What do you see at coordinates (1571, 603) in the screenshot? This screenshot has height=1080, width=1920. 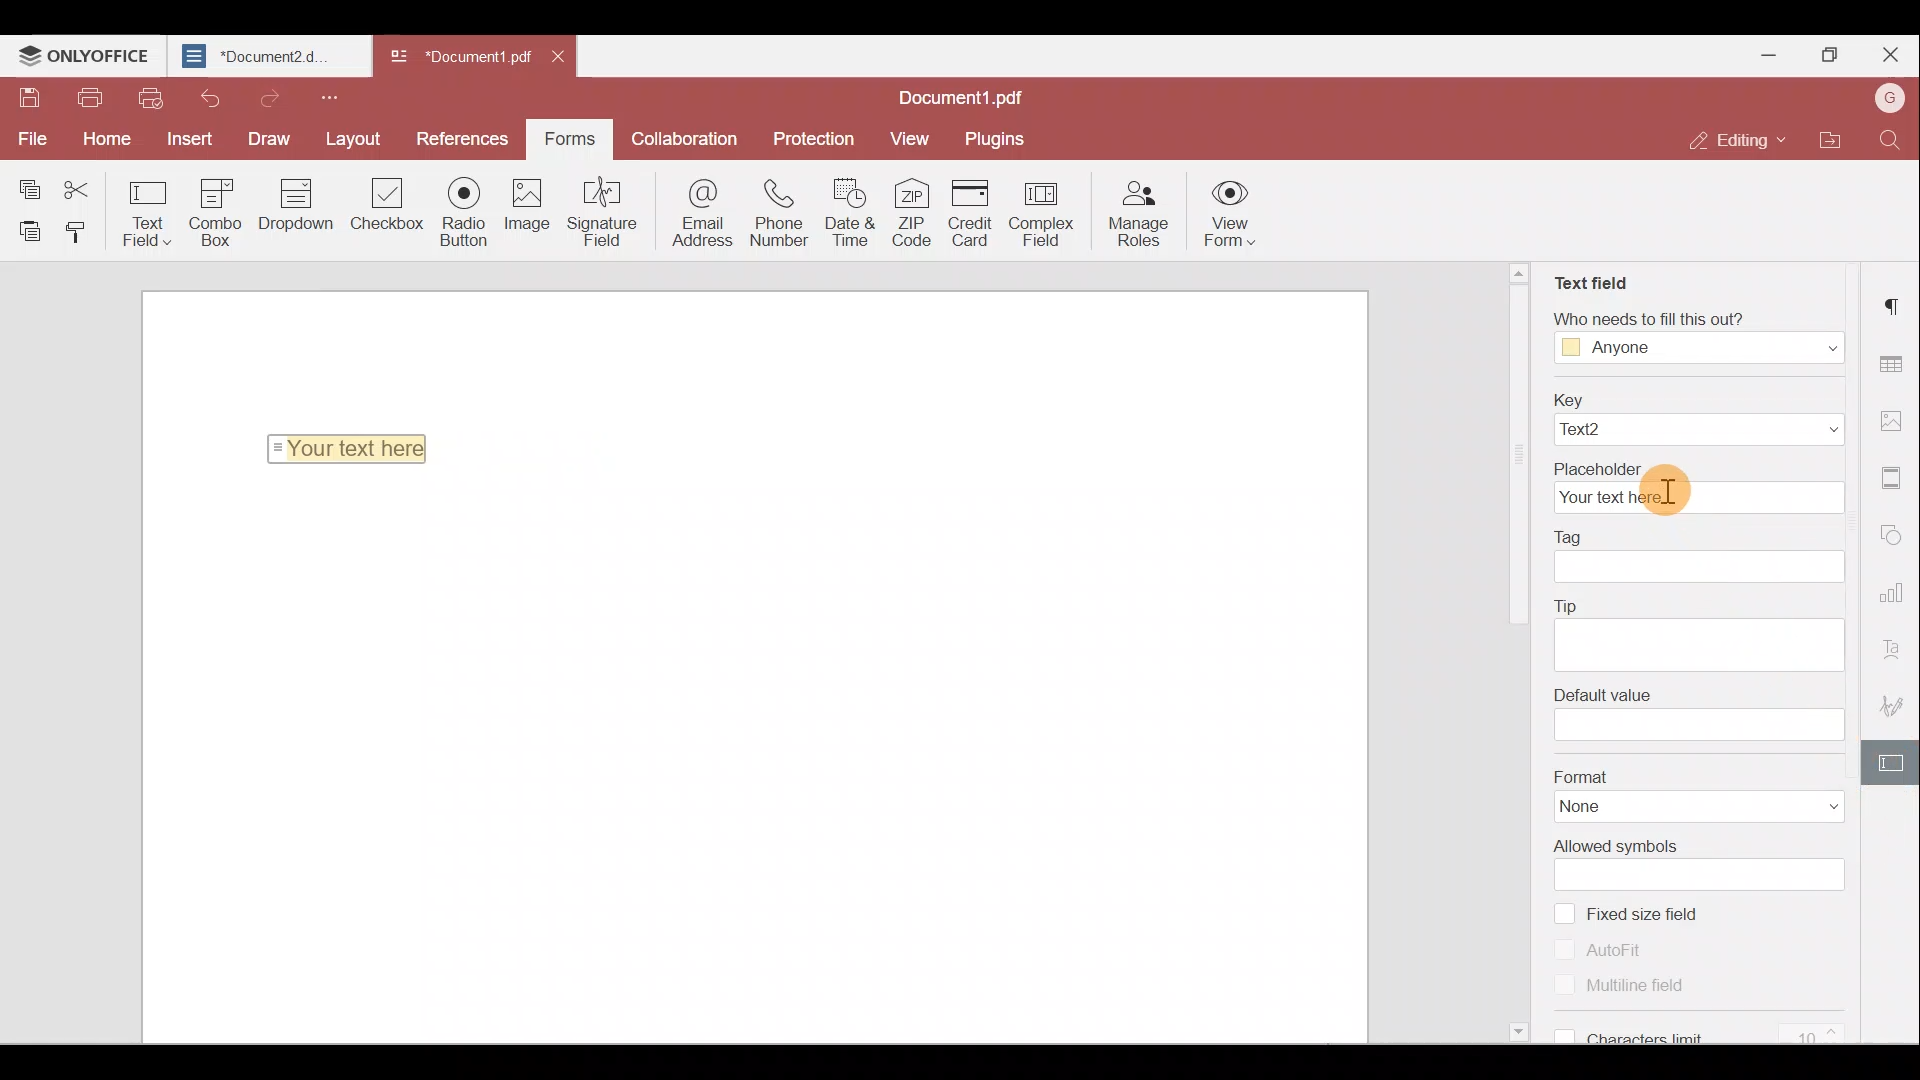 I see `Tip` at bounding box center [1571, 603].